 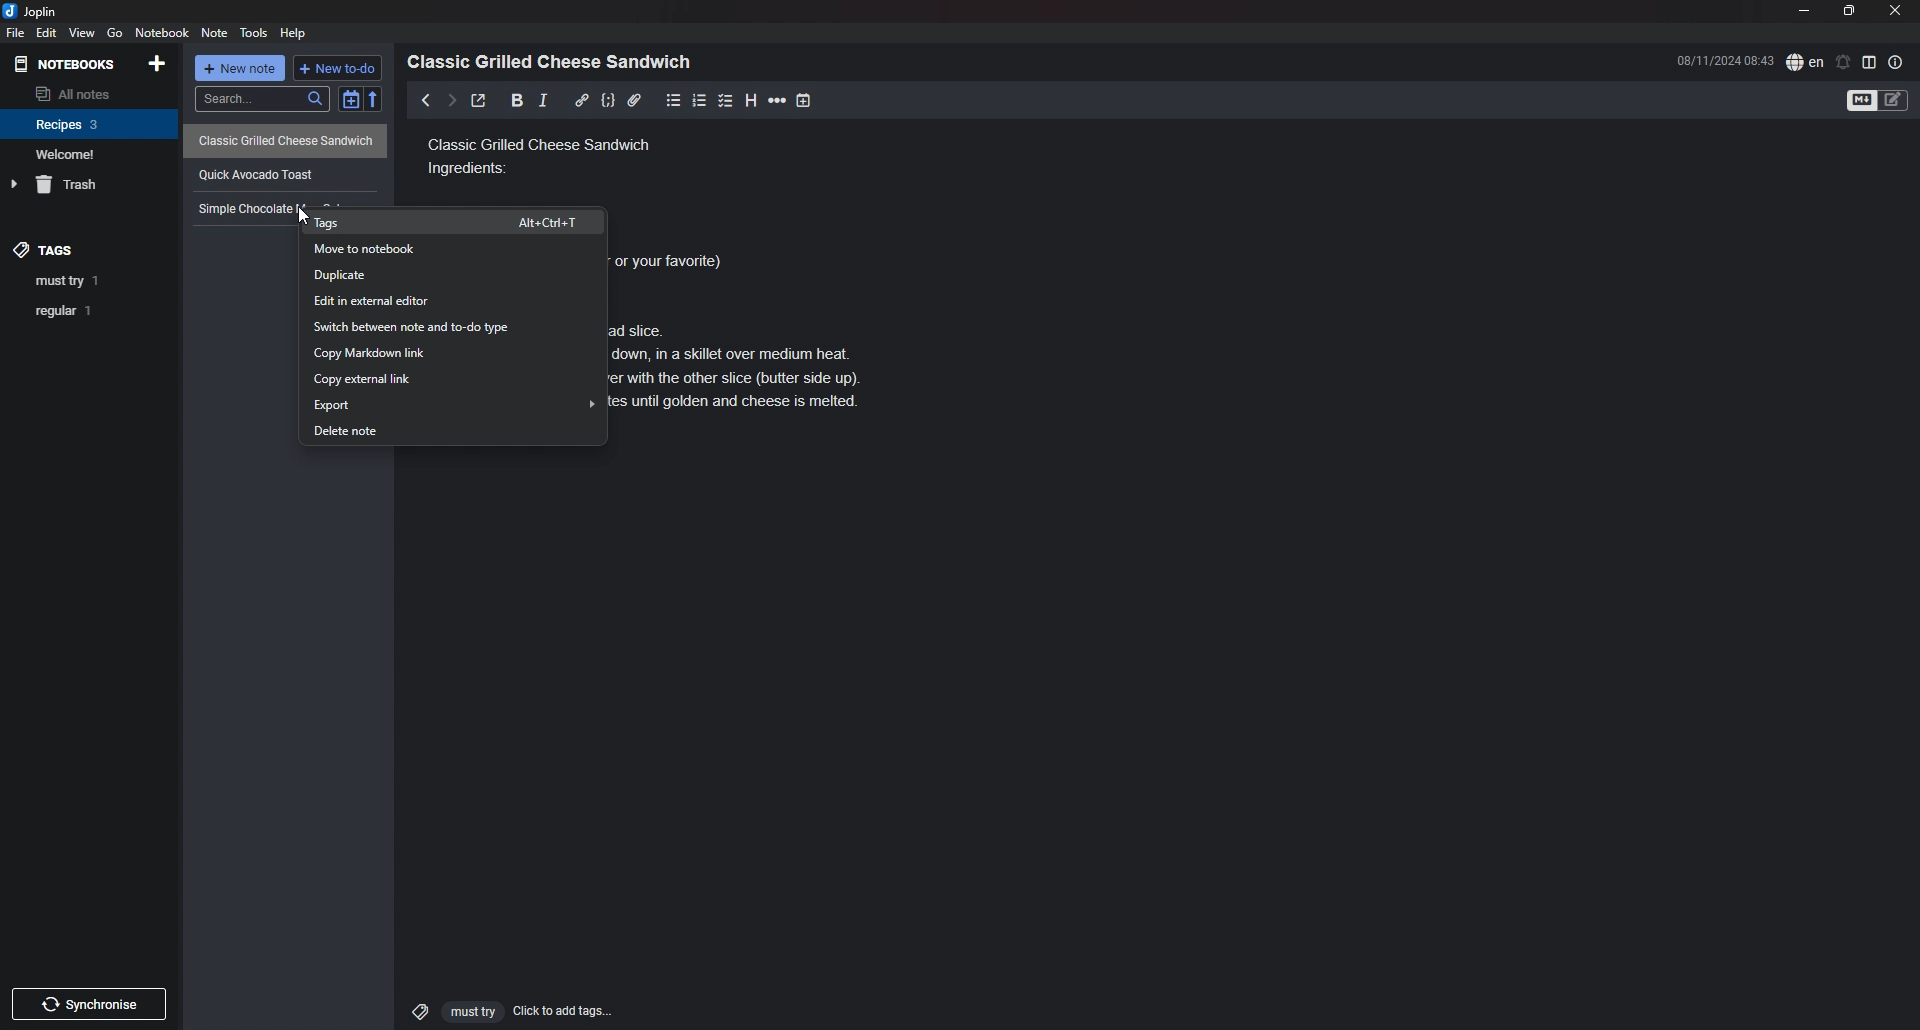 I want to click on tags, so click(x=46, y=244).